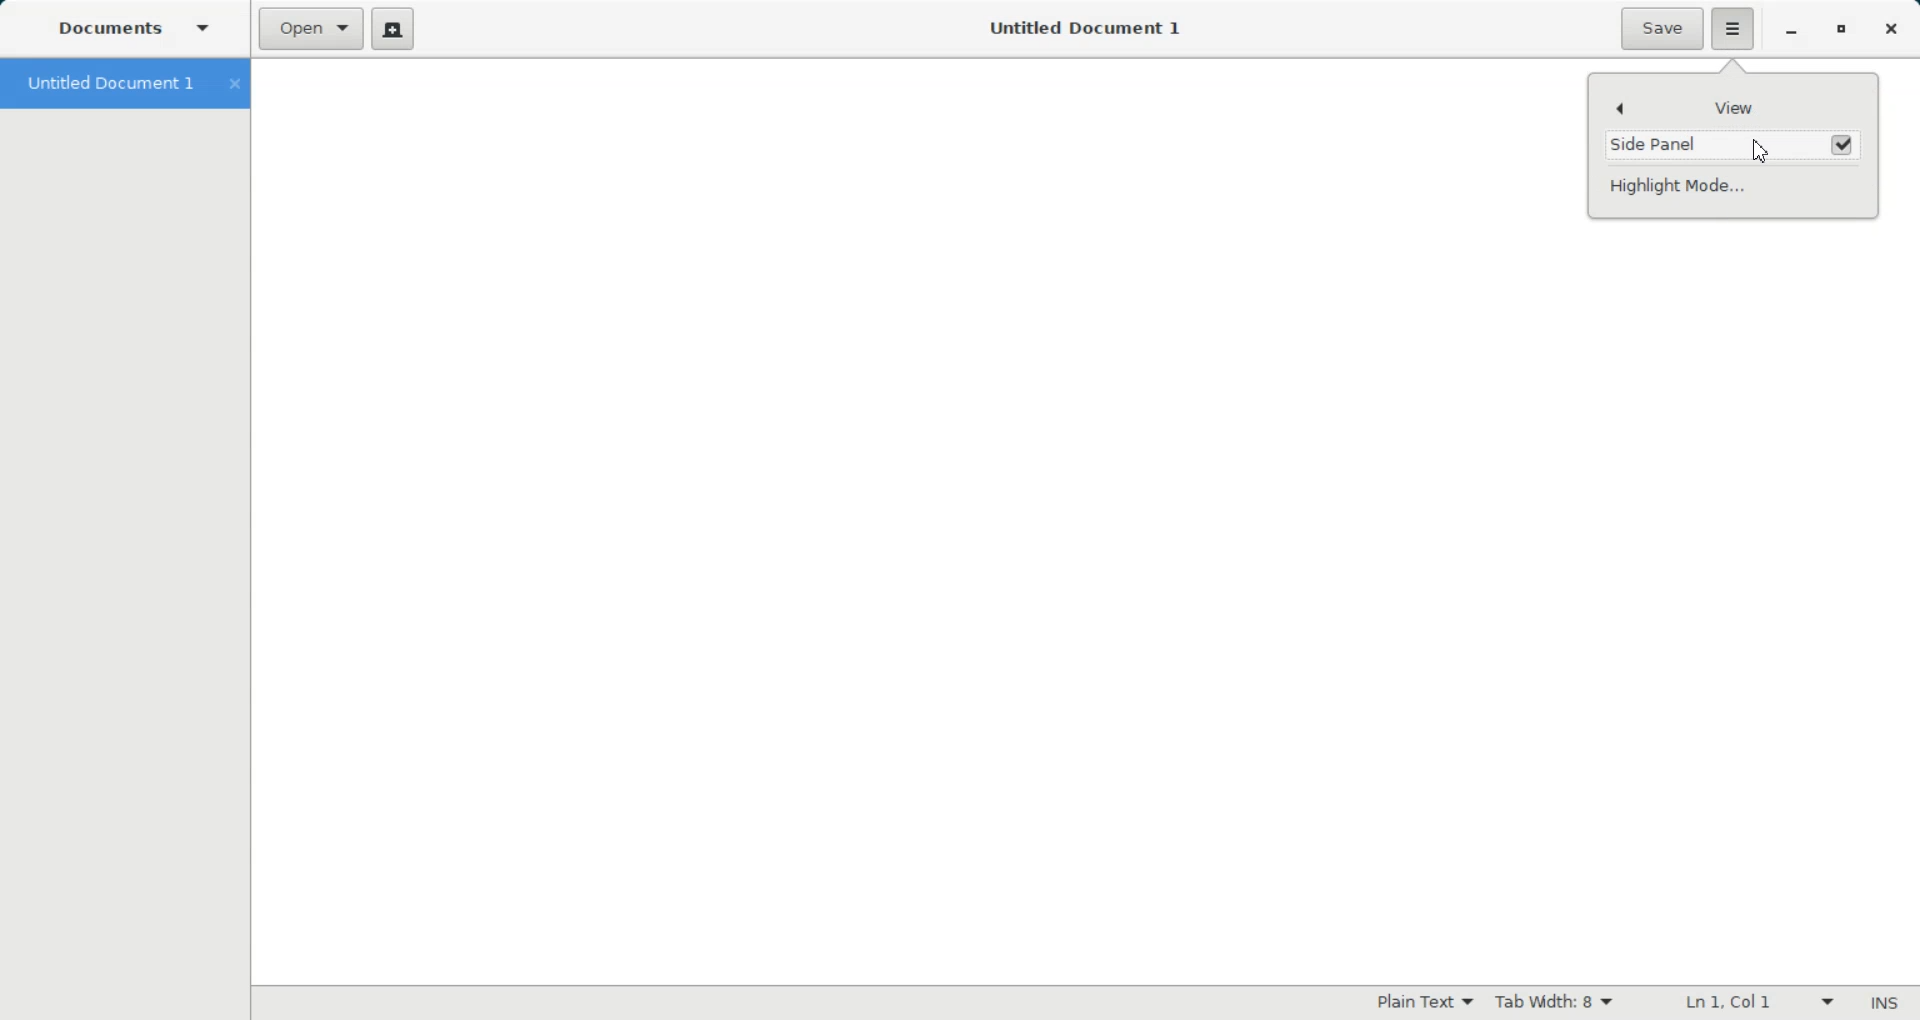 This screenshot has height=1020, width=1920. Describe the element at coordinates (1746, 1001) in the screenshot. I see `Line Column` at that location.